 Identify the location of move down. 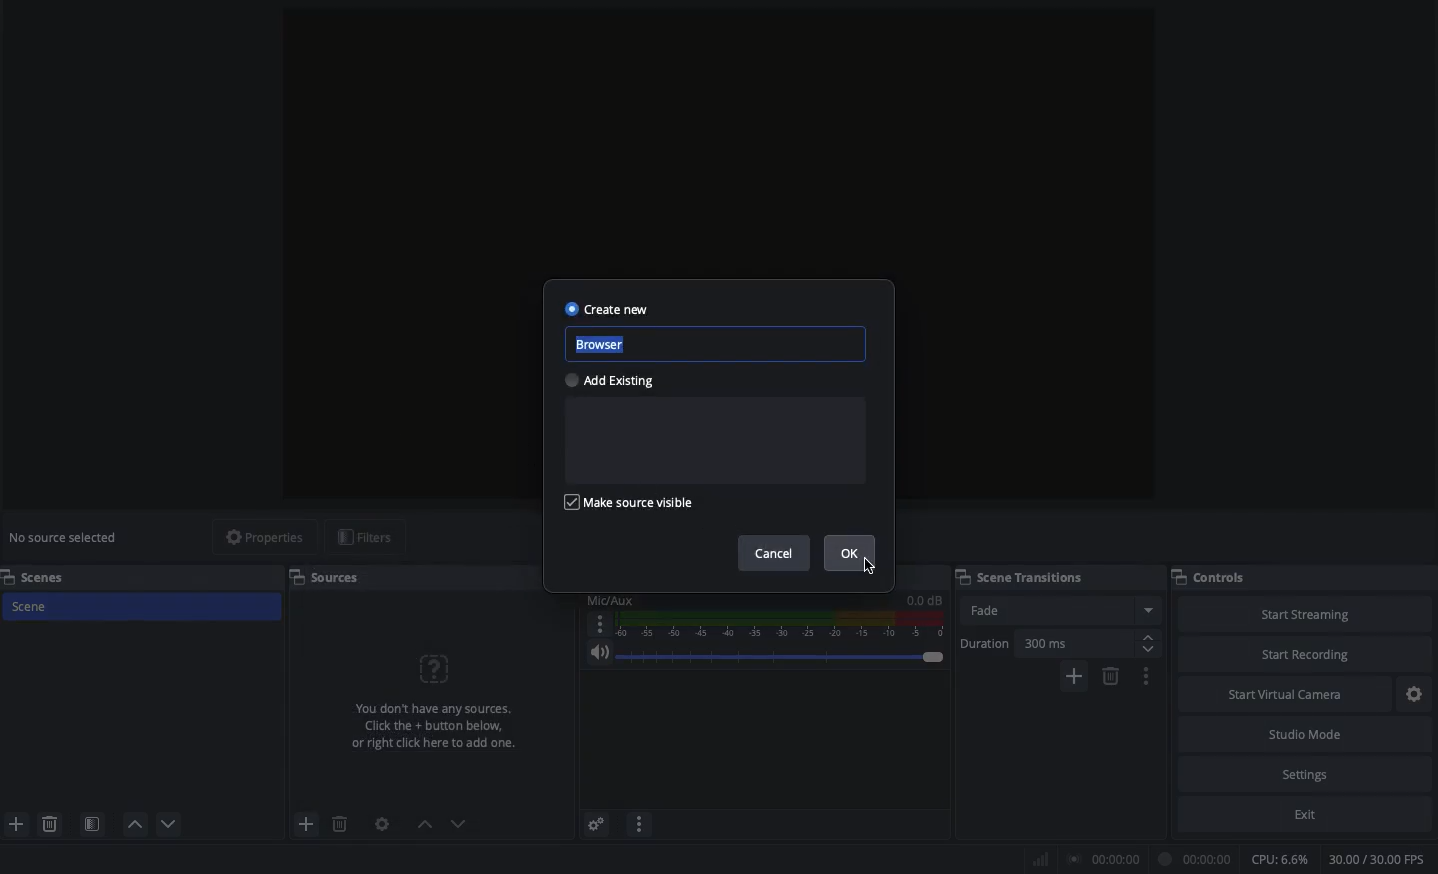
(175, 821).